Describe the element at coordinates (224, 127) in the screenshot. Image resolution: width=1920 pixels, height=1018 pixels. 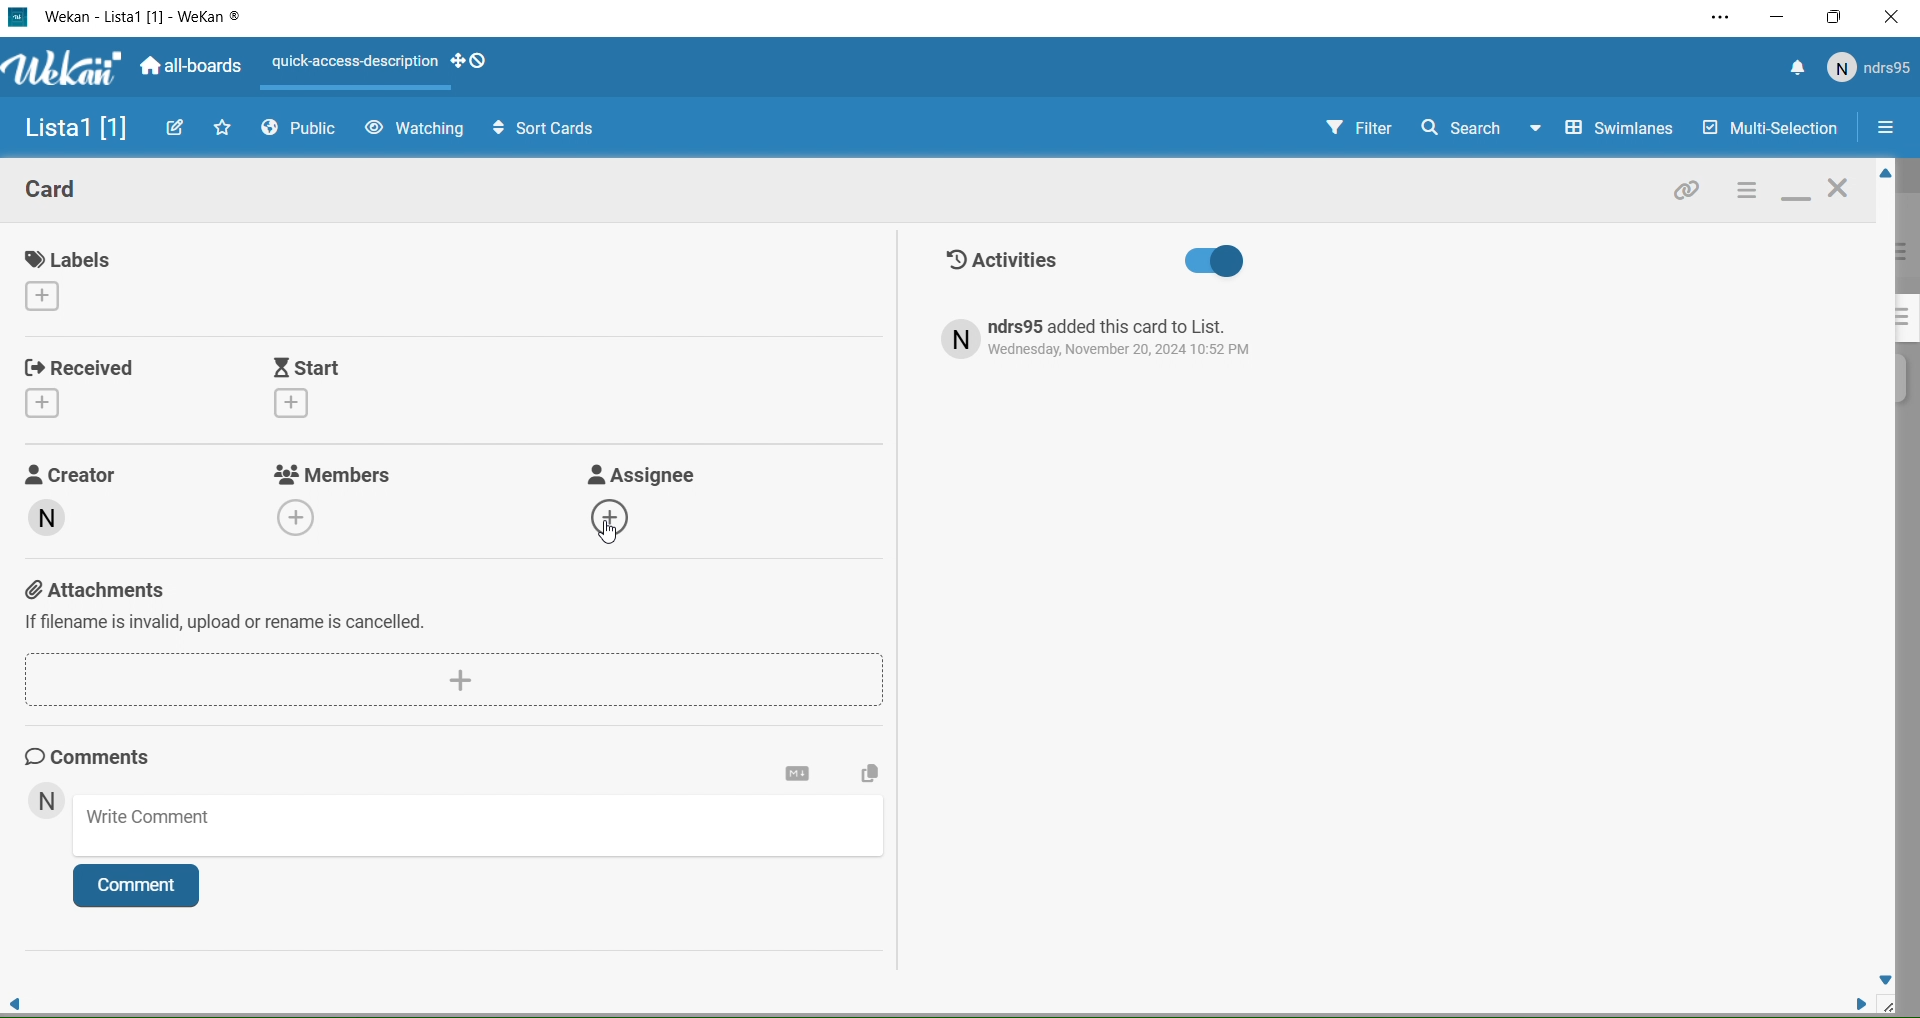
I see `Favourites` at that location.